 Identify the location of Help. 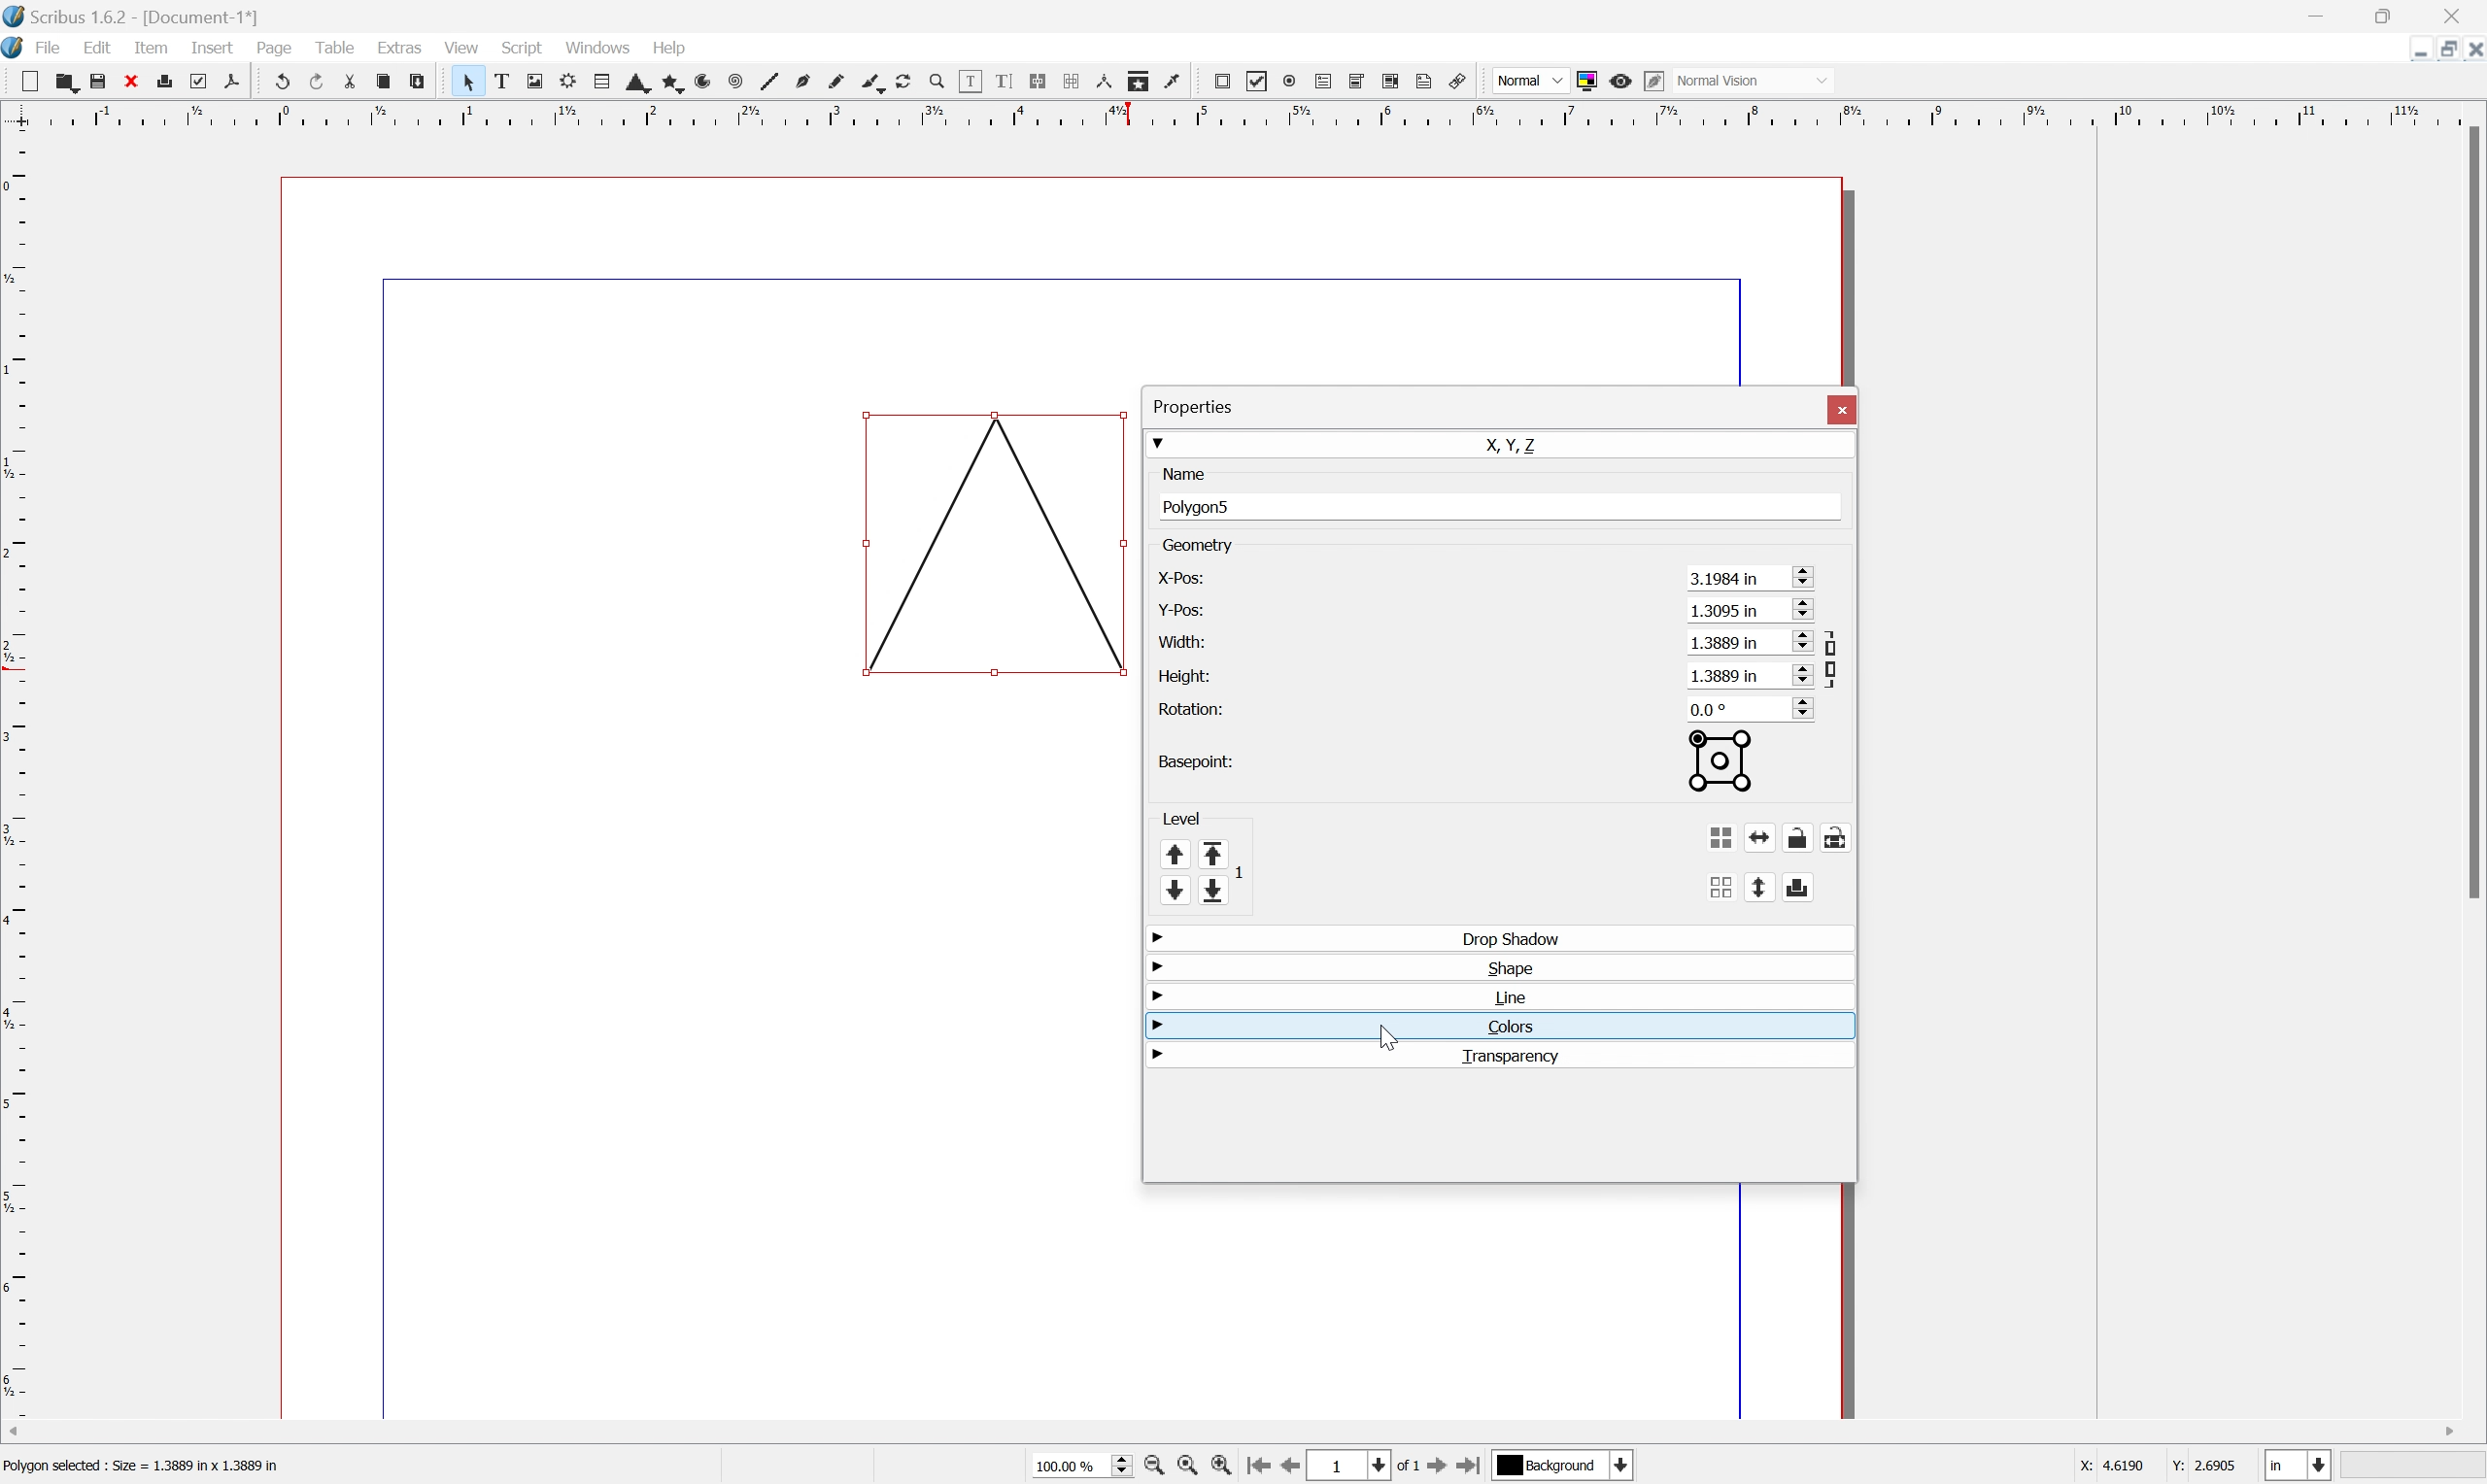
(670, 50).